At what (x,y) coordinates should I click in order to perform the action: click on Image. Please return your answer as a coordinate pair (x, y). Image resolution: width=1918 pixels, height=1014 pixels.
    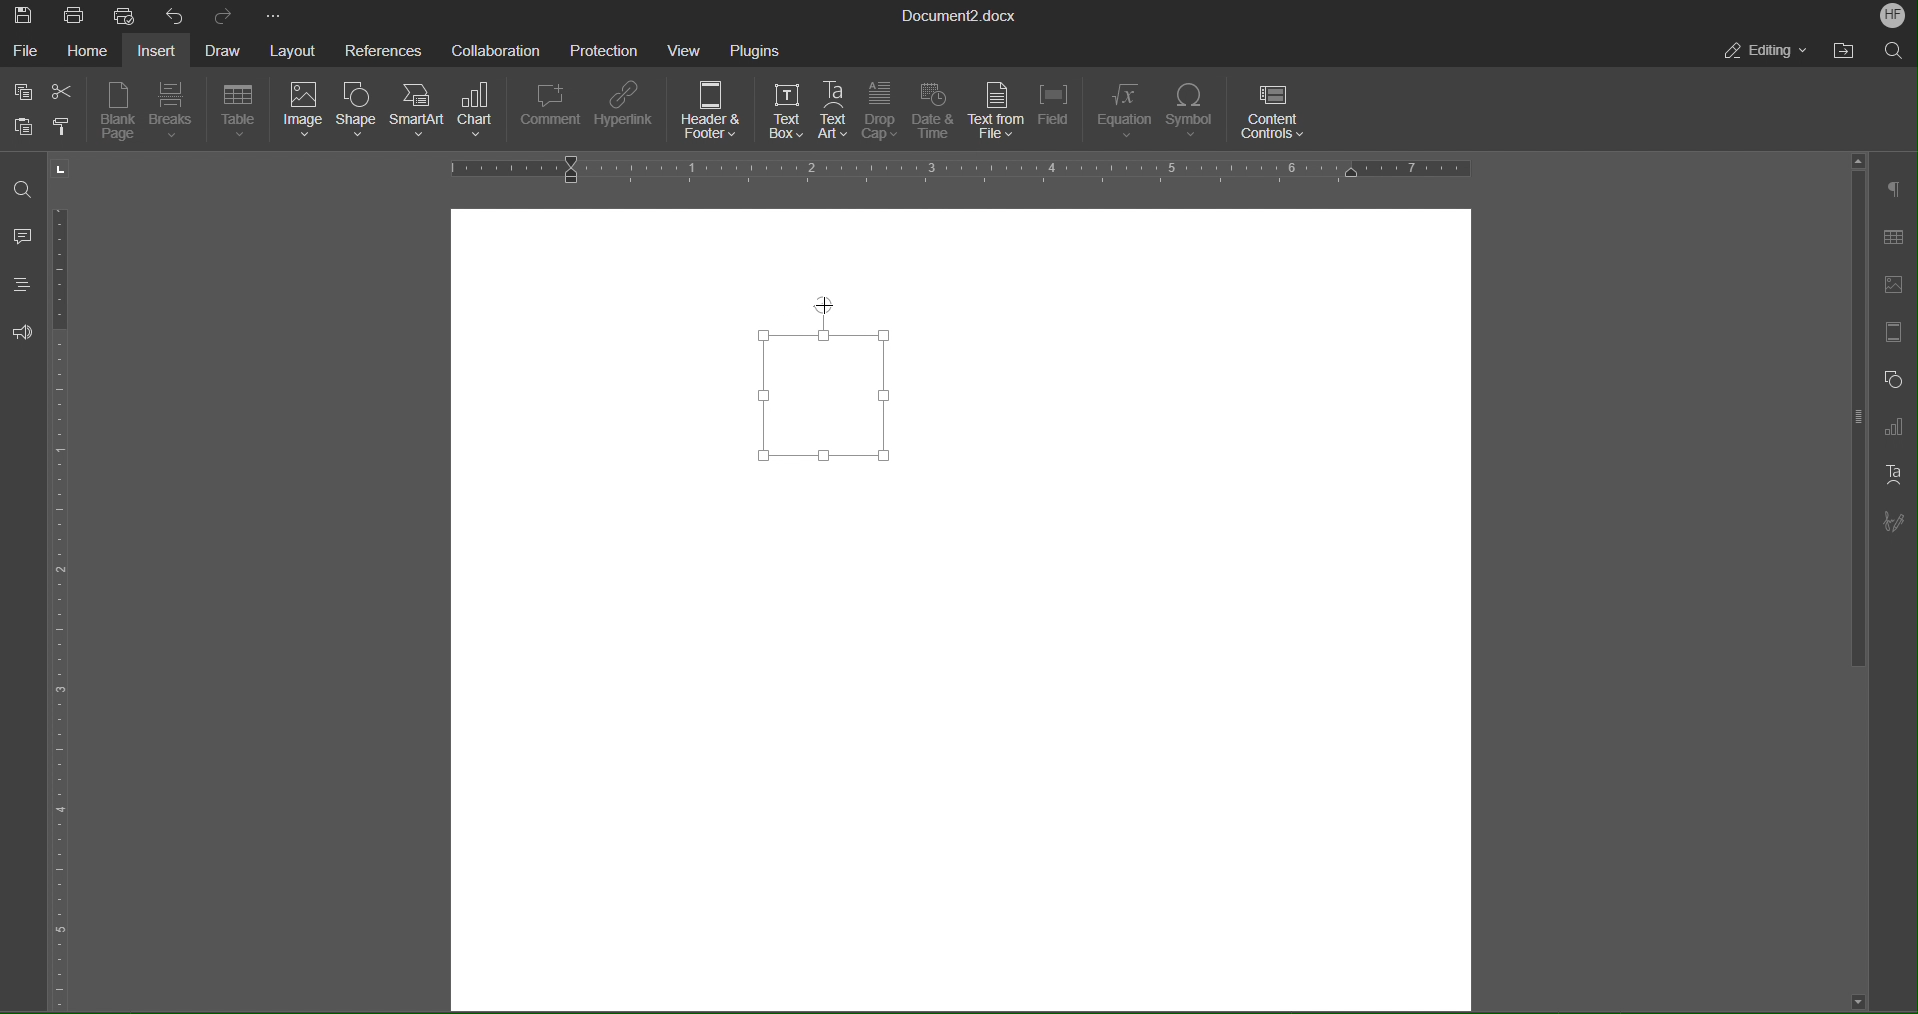
    Looking at the image, I should click on (302, 113).